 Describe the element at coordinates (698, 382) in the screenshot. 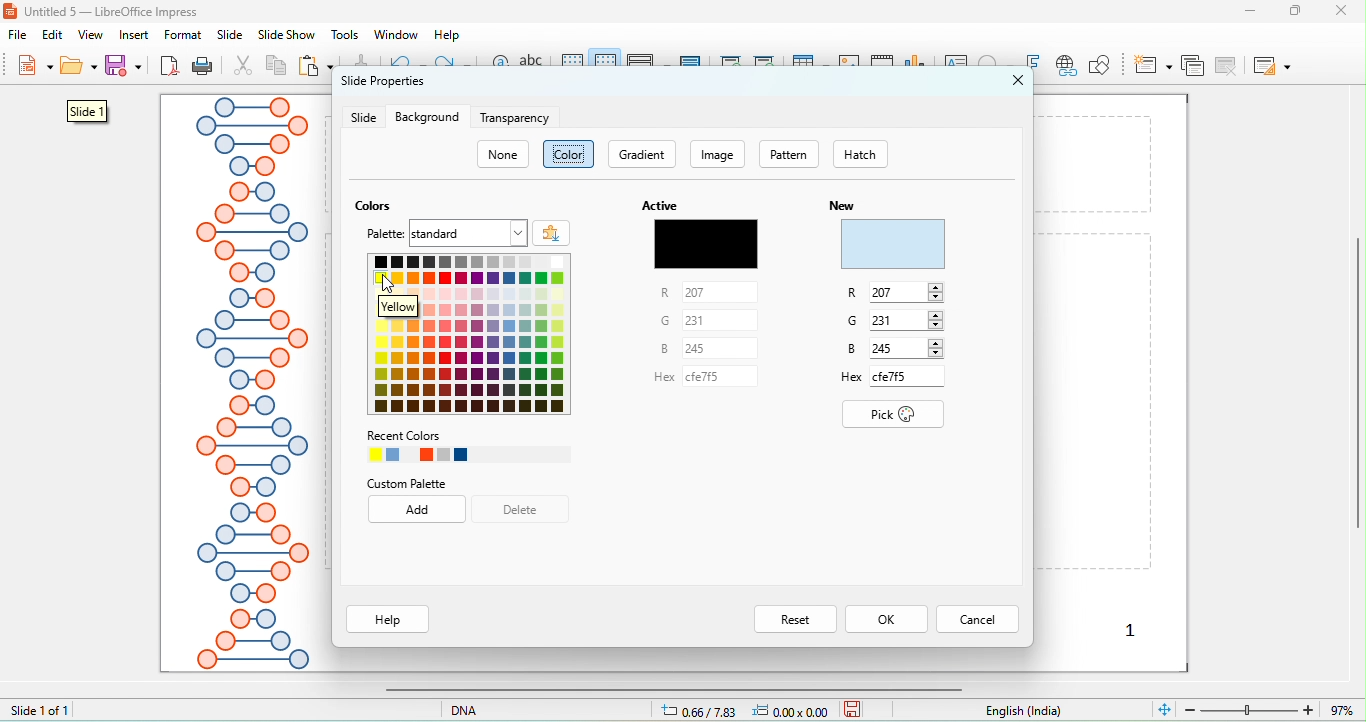

I see `hex` at that location.